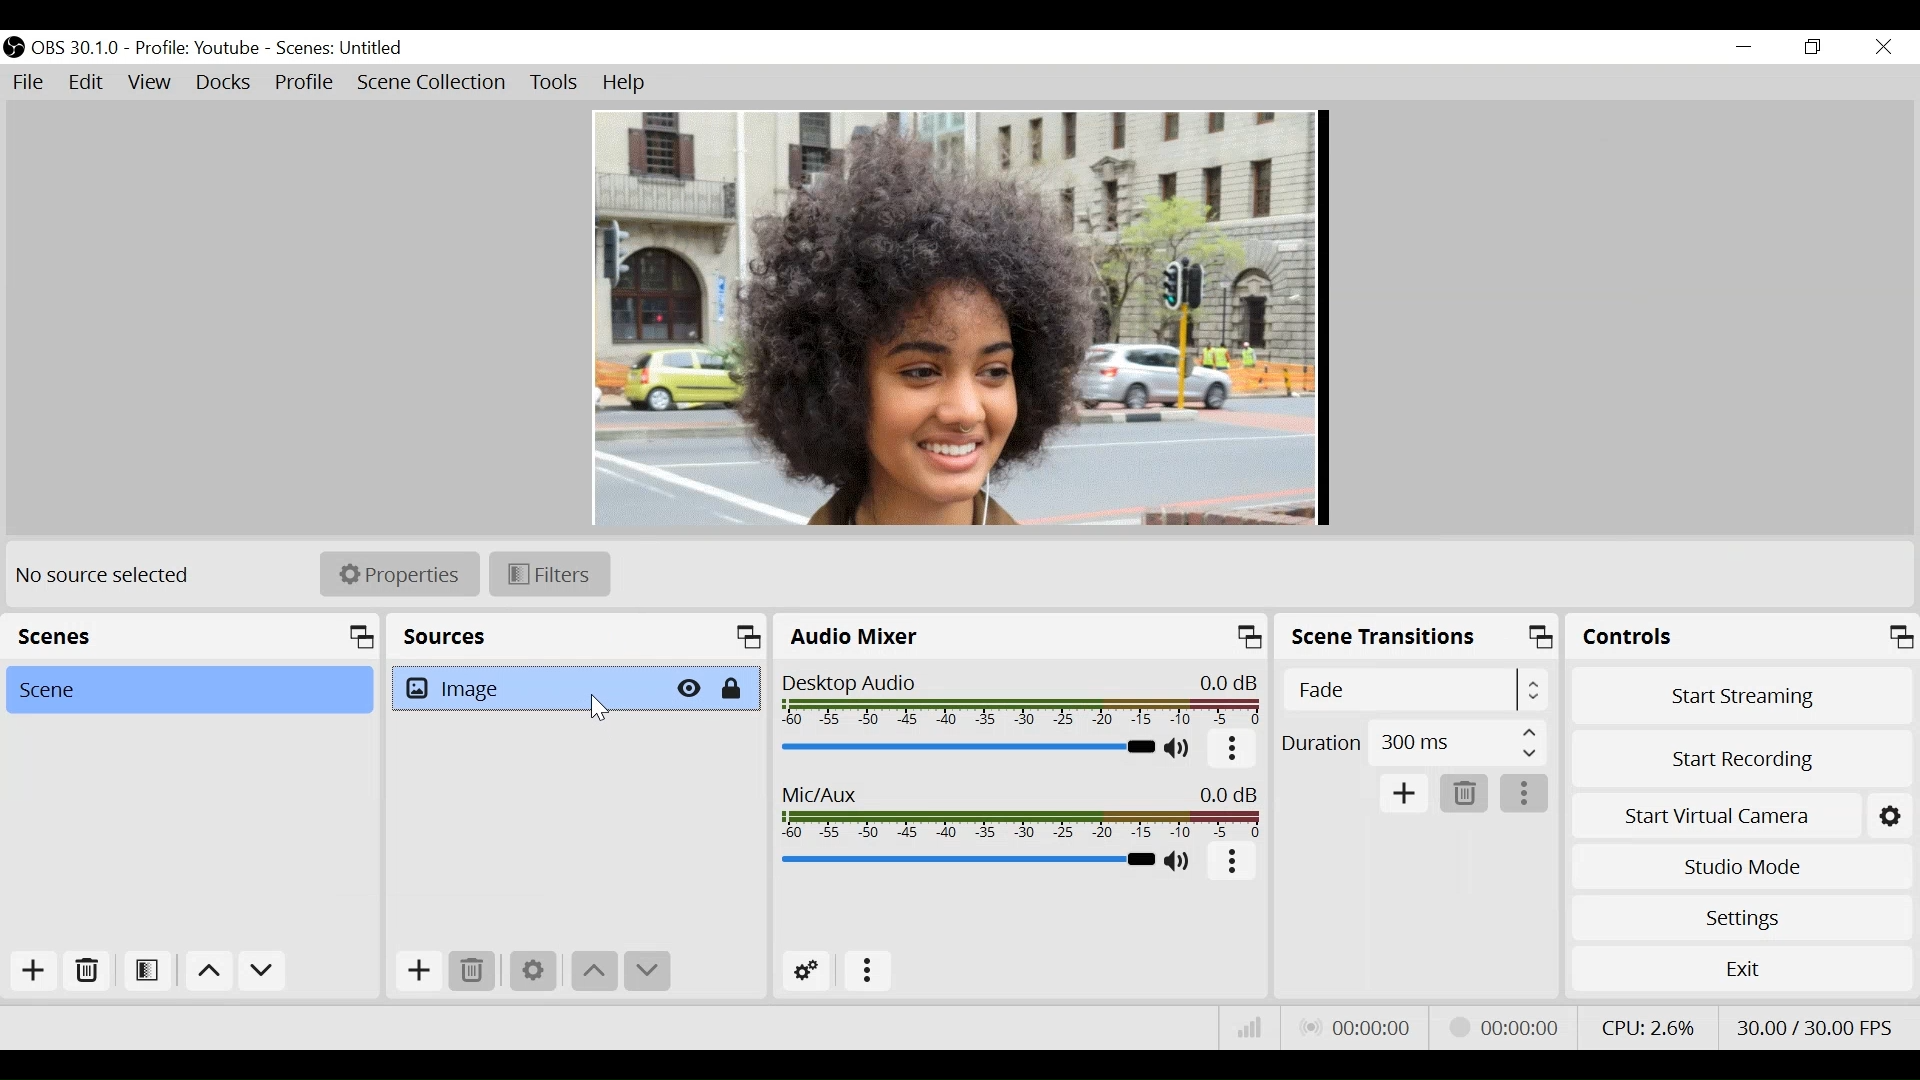 This screenshot has height=1080, width=1920. What do you see at coordinates (149, 85) in the screenshot?
I see `View` at bounding box center [149, 85].